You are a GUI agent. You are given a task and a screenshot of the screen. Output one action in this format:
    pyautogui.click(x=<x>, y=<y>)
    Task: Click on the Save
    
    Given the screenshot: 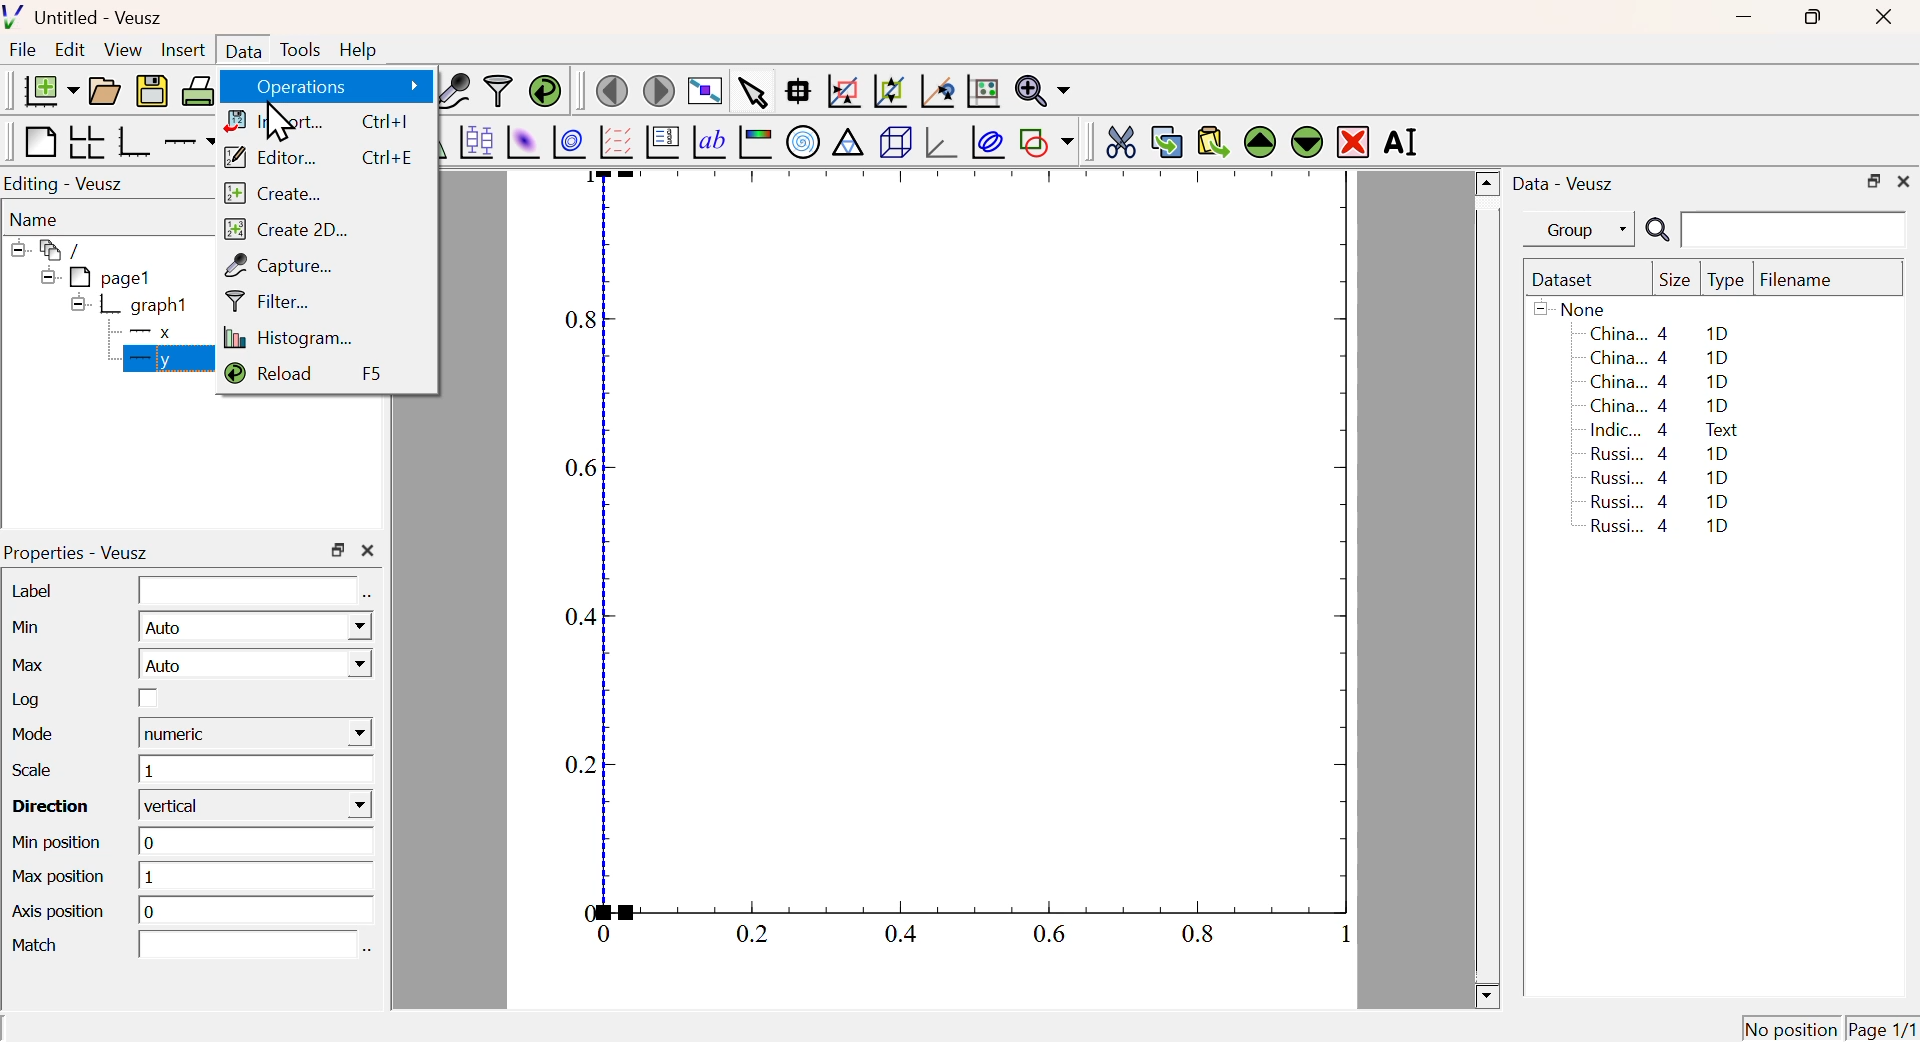 What is the action you would take?
    pyautogui.click(x=152, y=92)
    